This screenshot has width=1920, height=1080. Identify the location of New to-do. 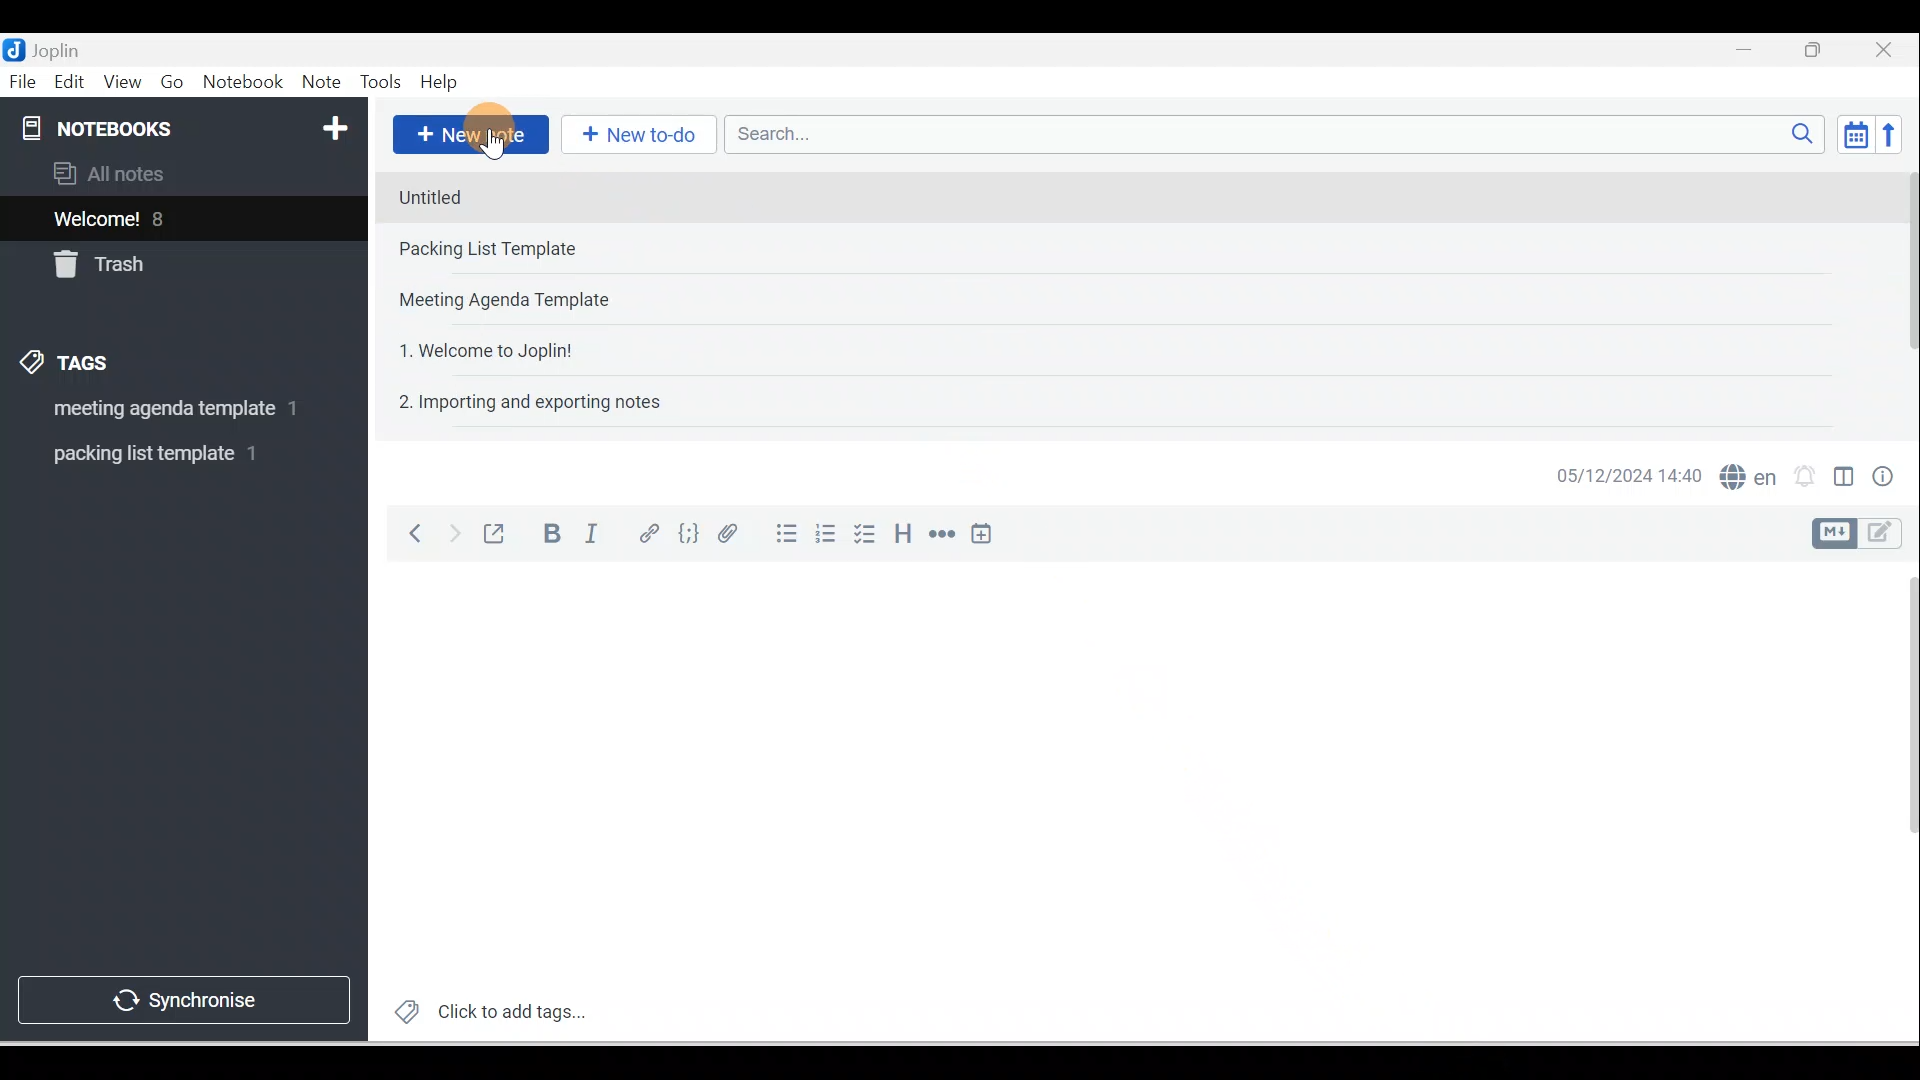
(634, 136).